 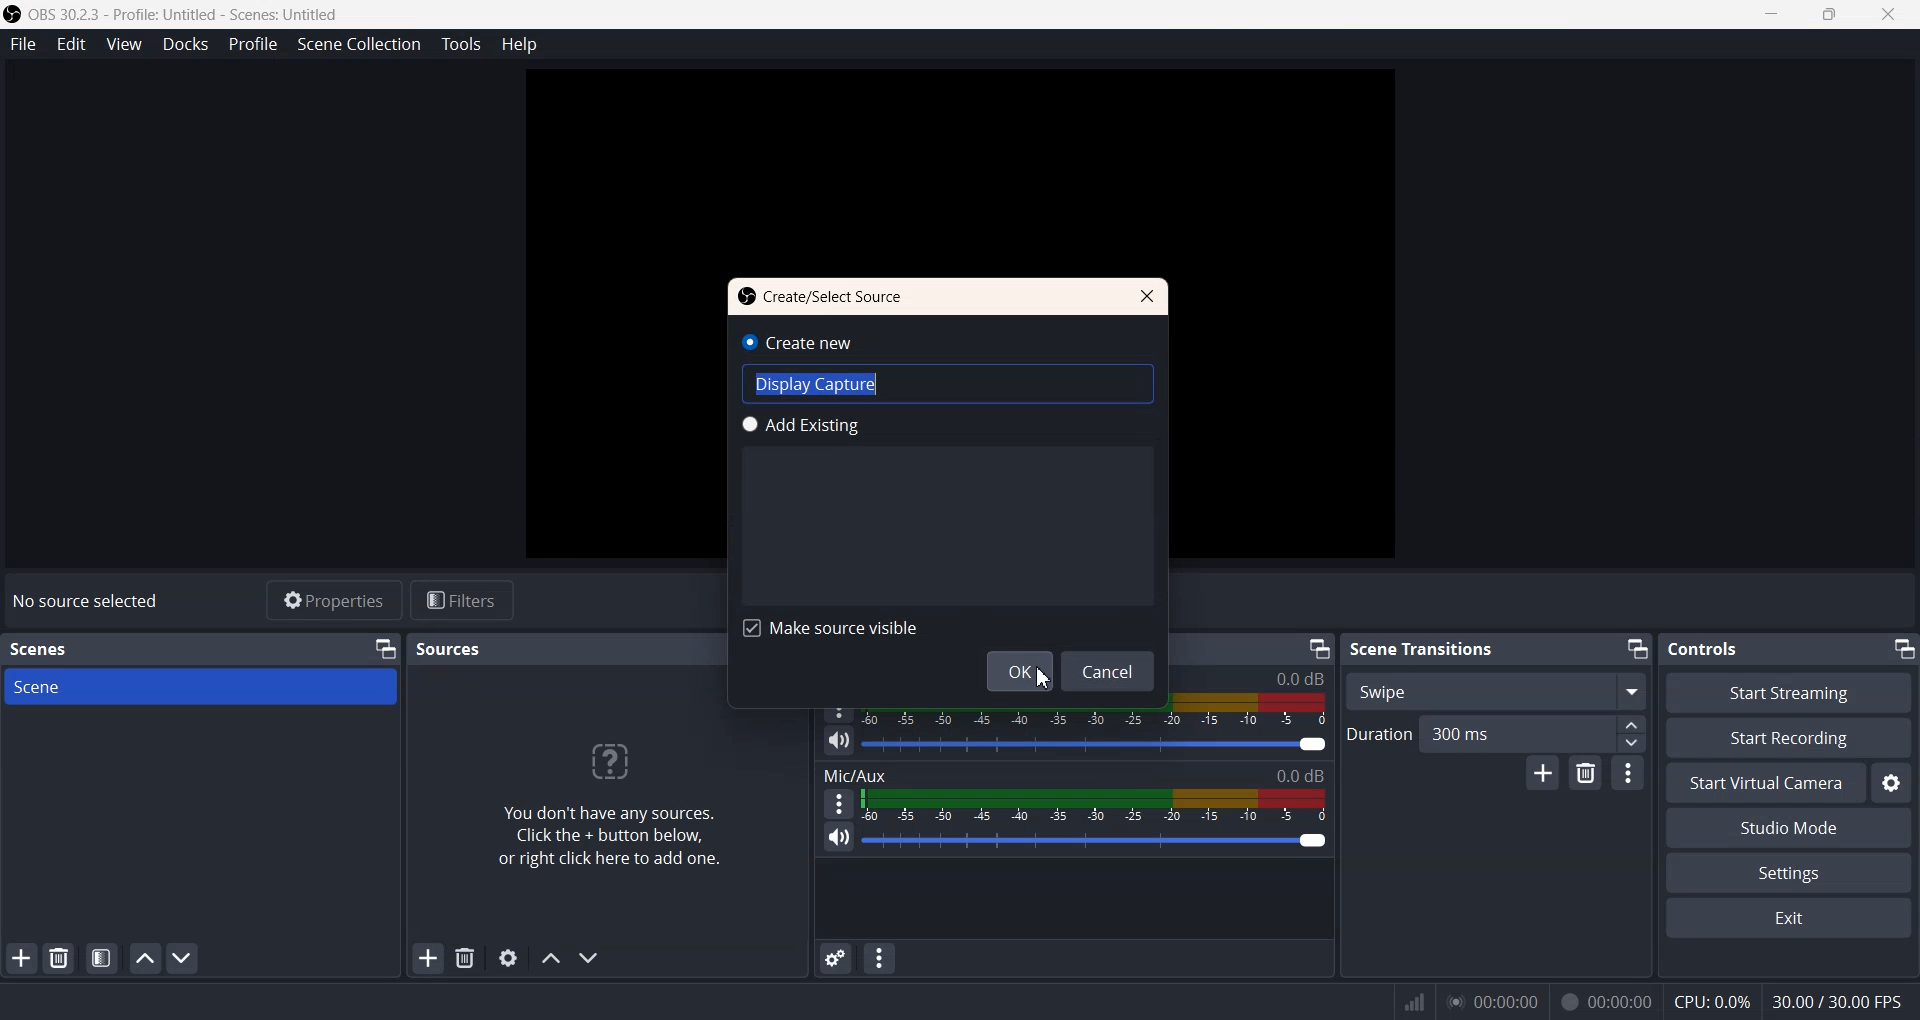 I want to click on Text, so click(x=952, y=384).